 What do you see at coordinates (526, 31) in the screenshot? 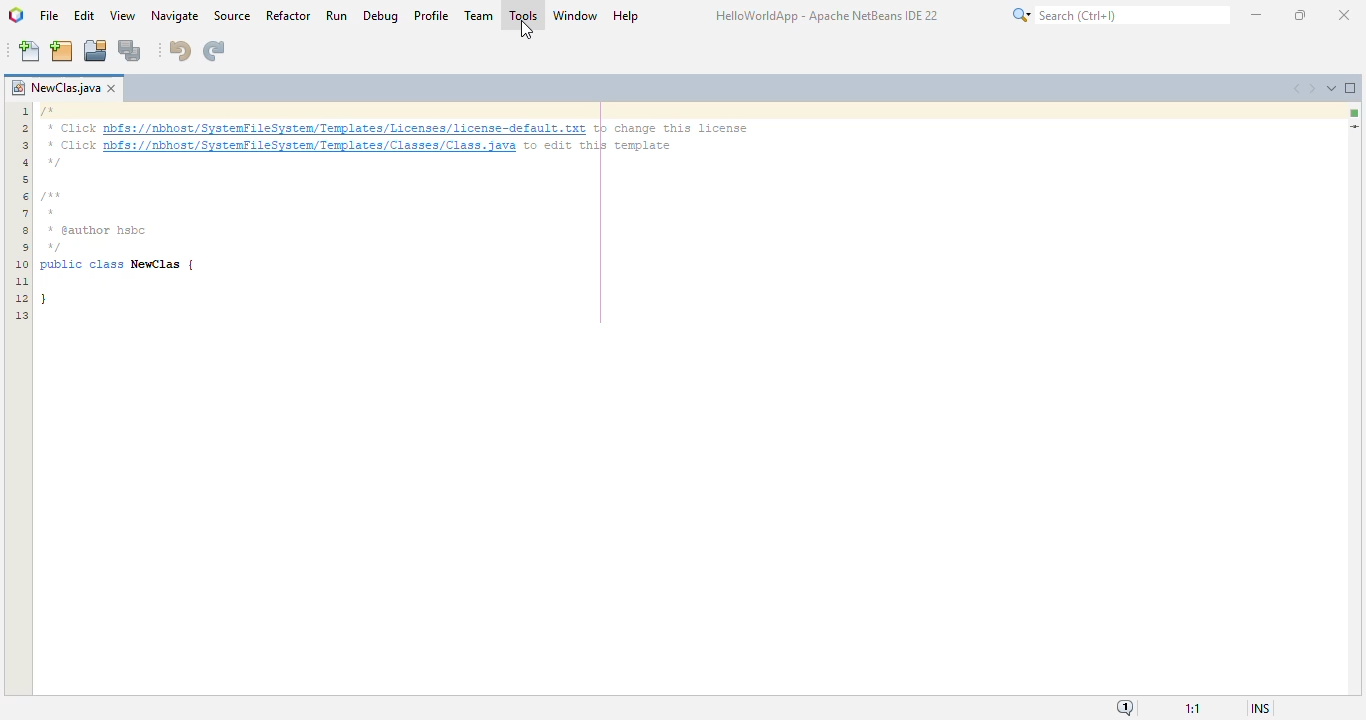
I see `cursor` at bounding box center [526, 31].